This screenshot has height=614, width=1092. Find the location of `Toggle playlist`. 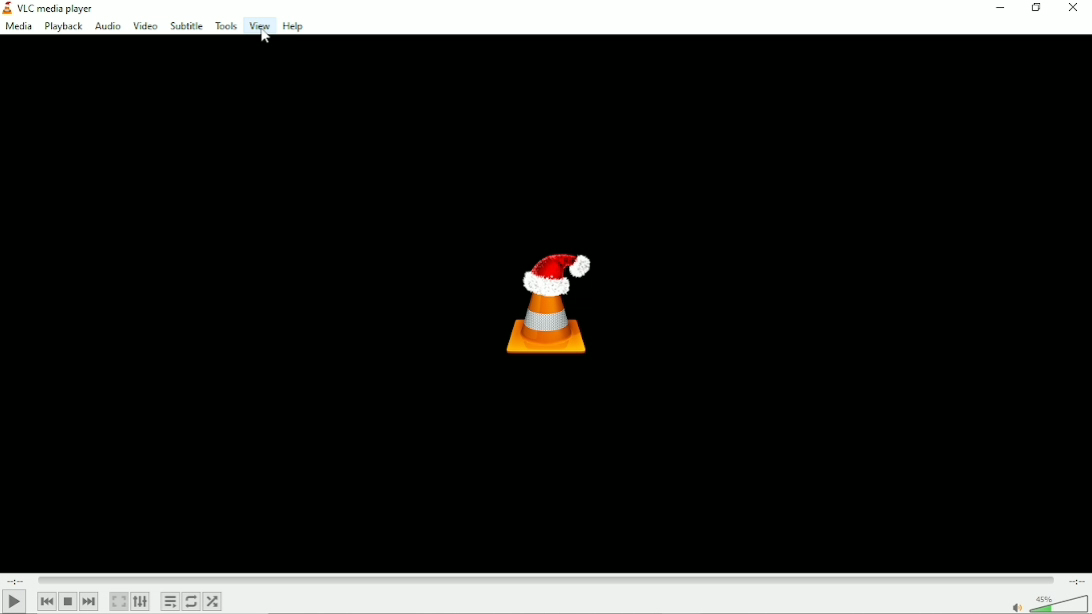

Toggle playlist is located at coordinates (169, 602).